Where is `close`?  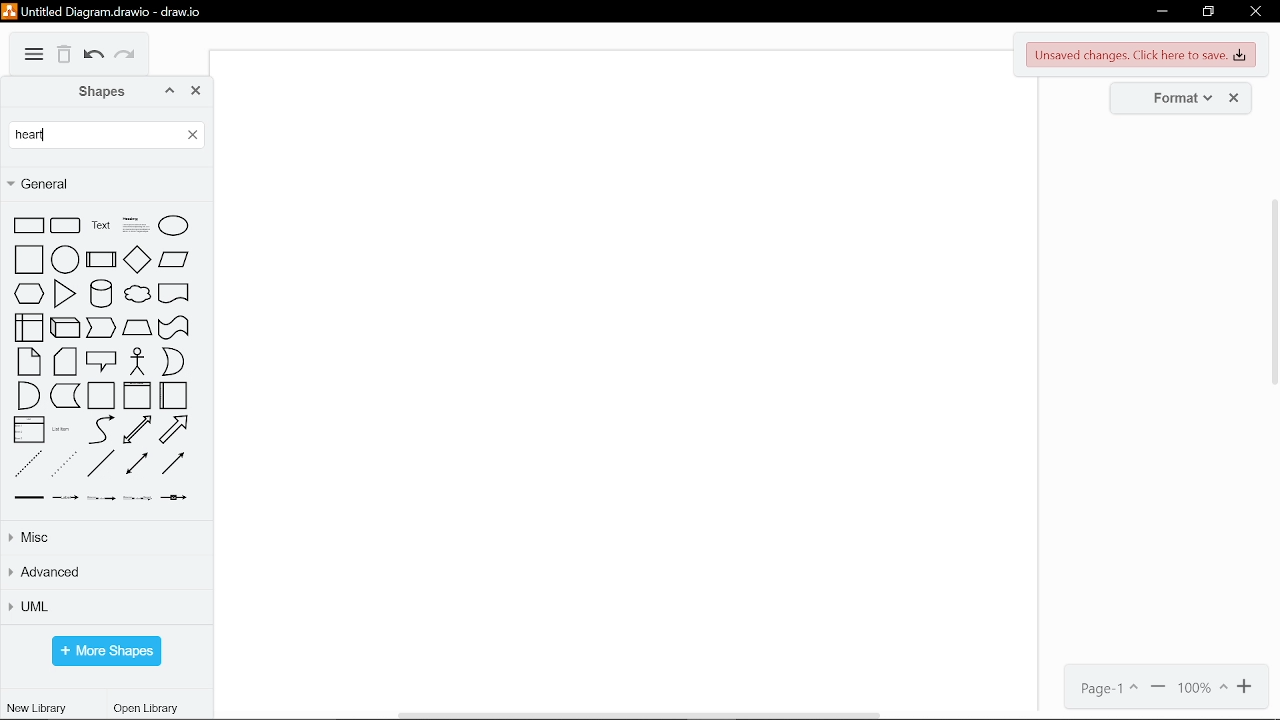
close is located at coordinates (1256, 14).